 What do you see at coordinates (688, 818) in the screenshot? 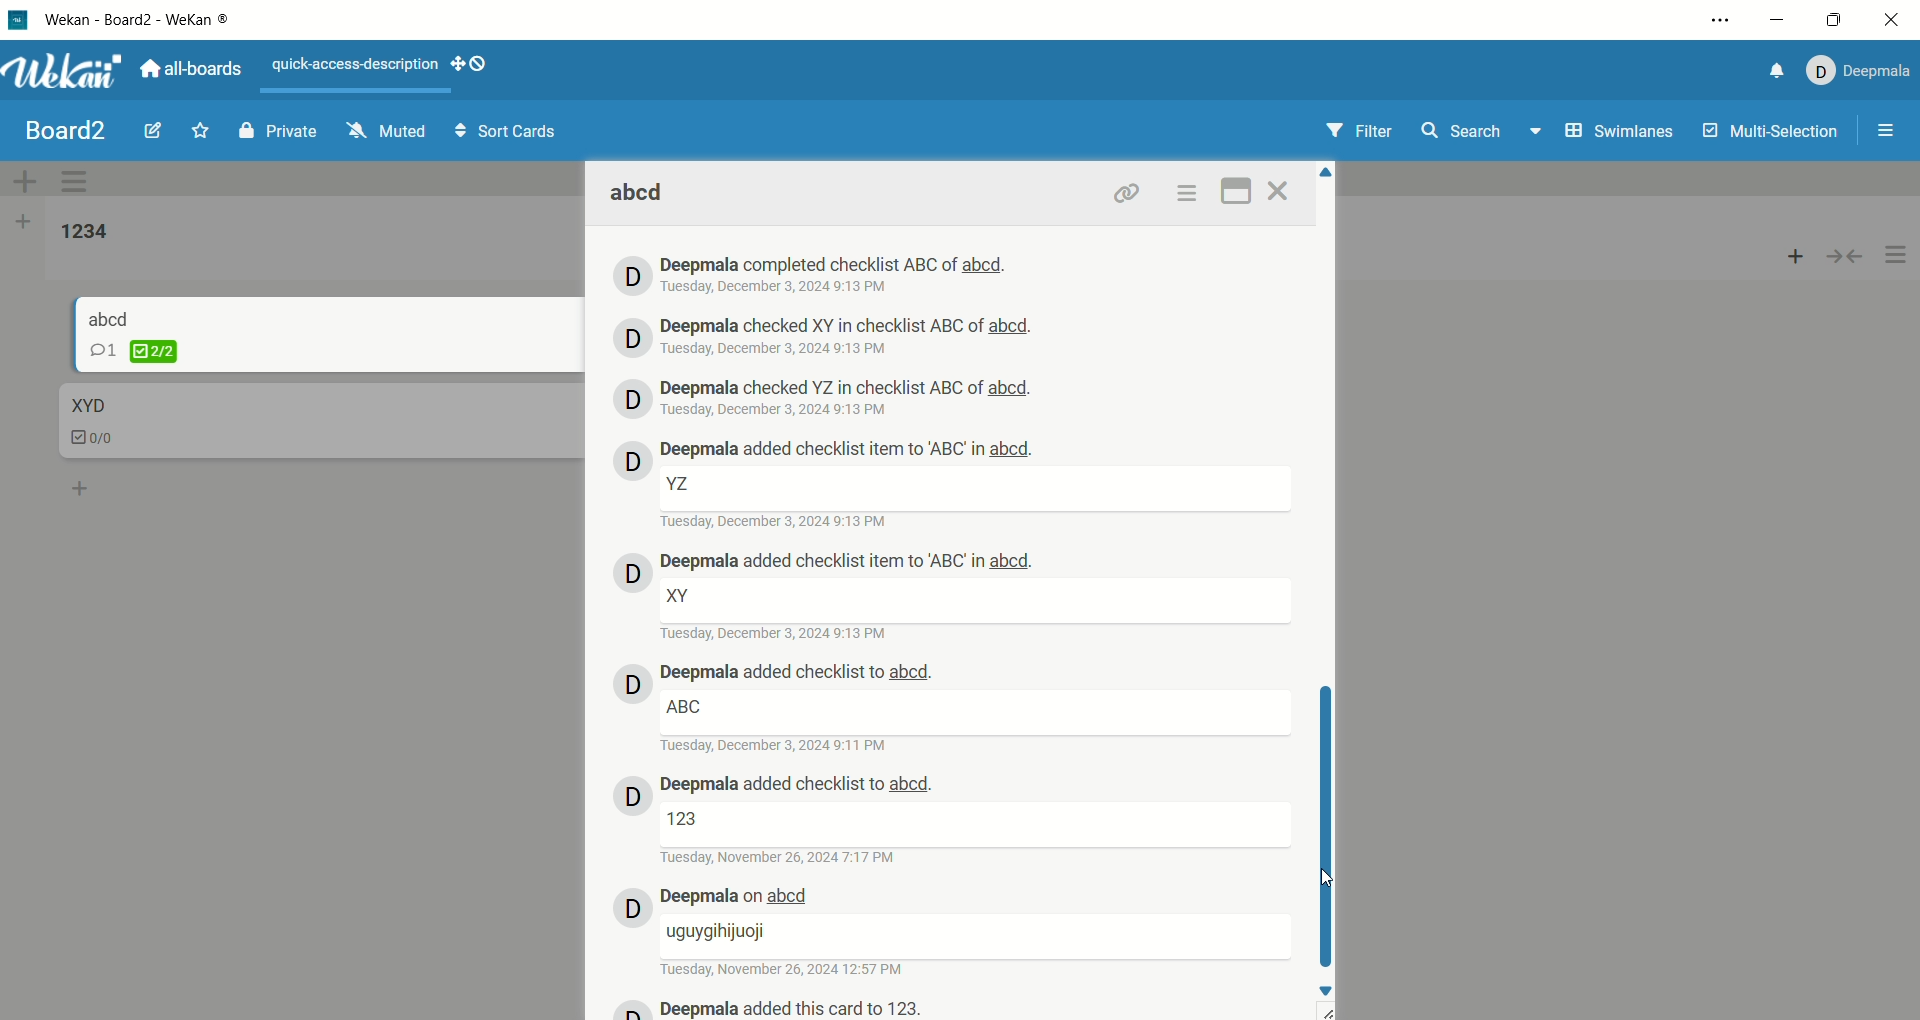
I see `text` at bounding box center [688, 818].